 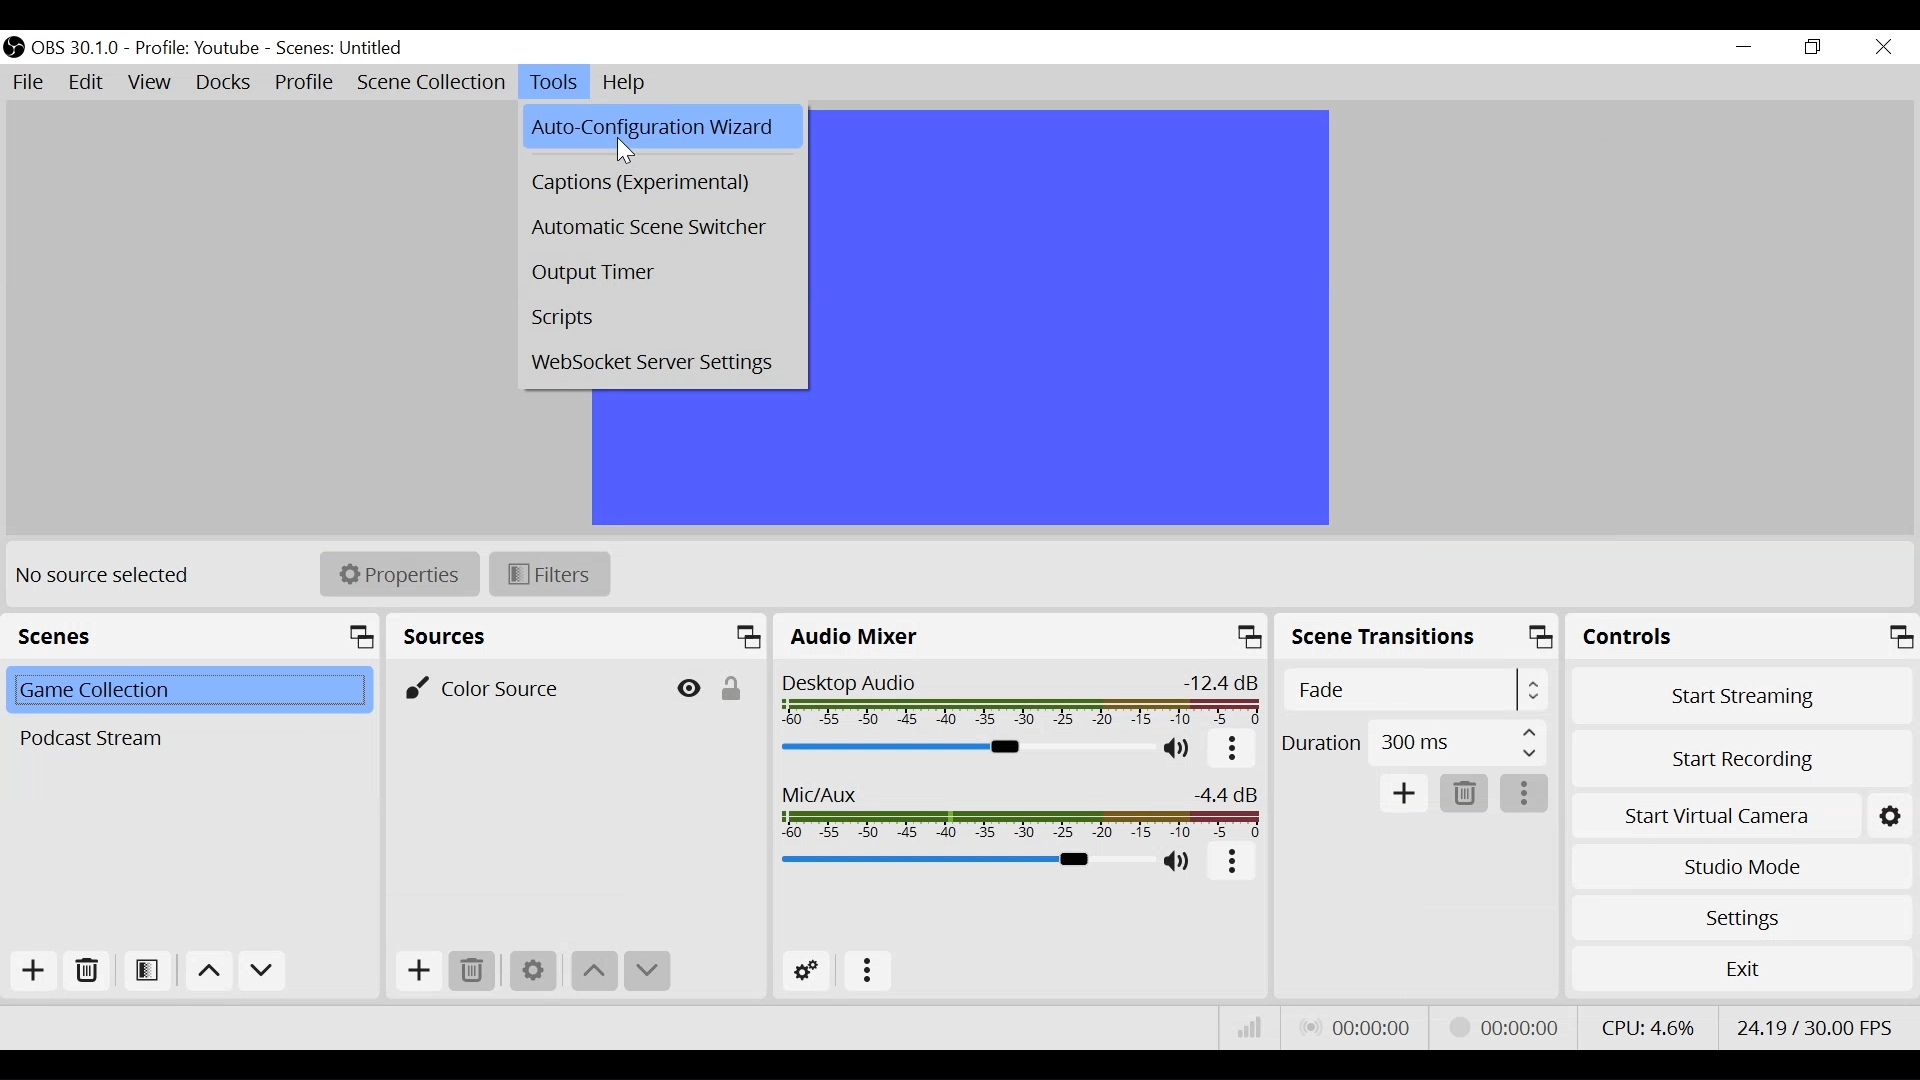 I want to click on Settings, so click(x=1738, y=918).